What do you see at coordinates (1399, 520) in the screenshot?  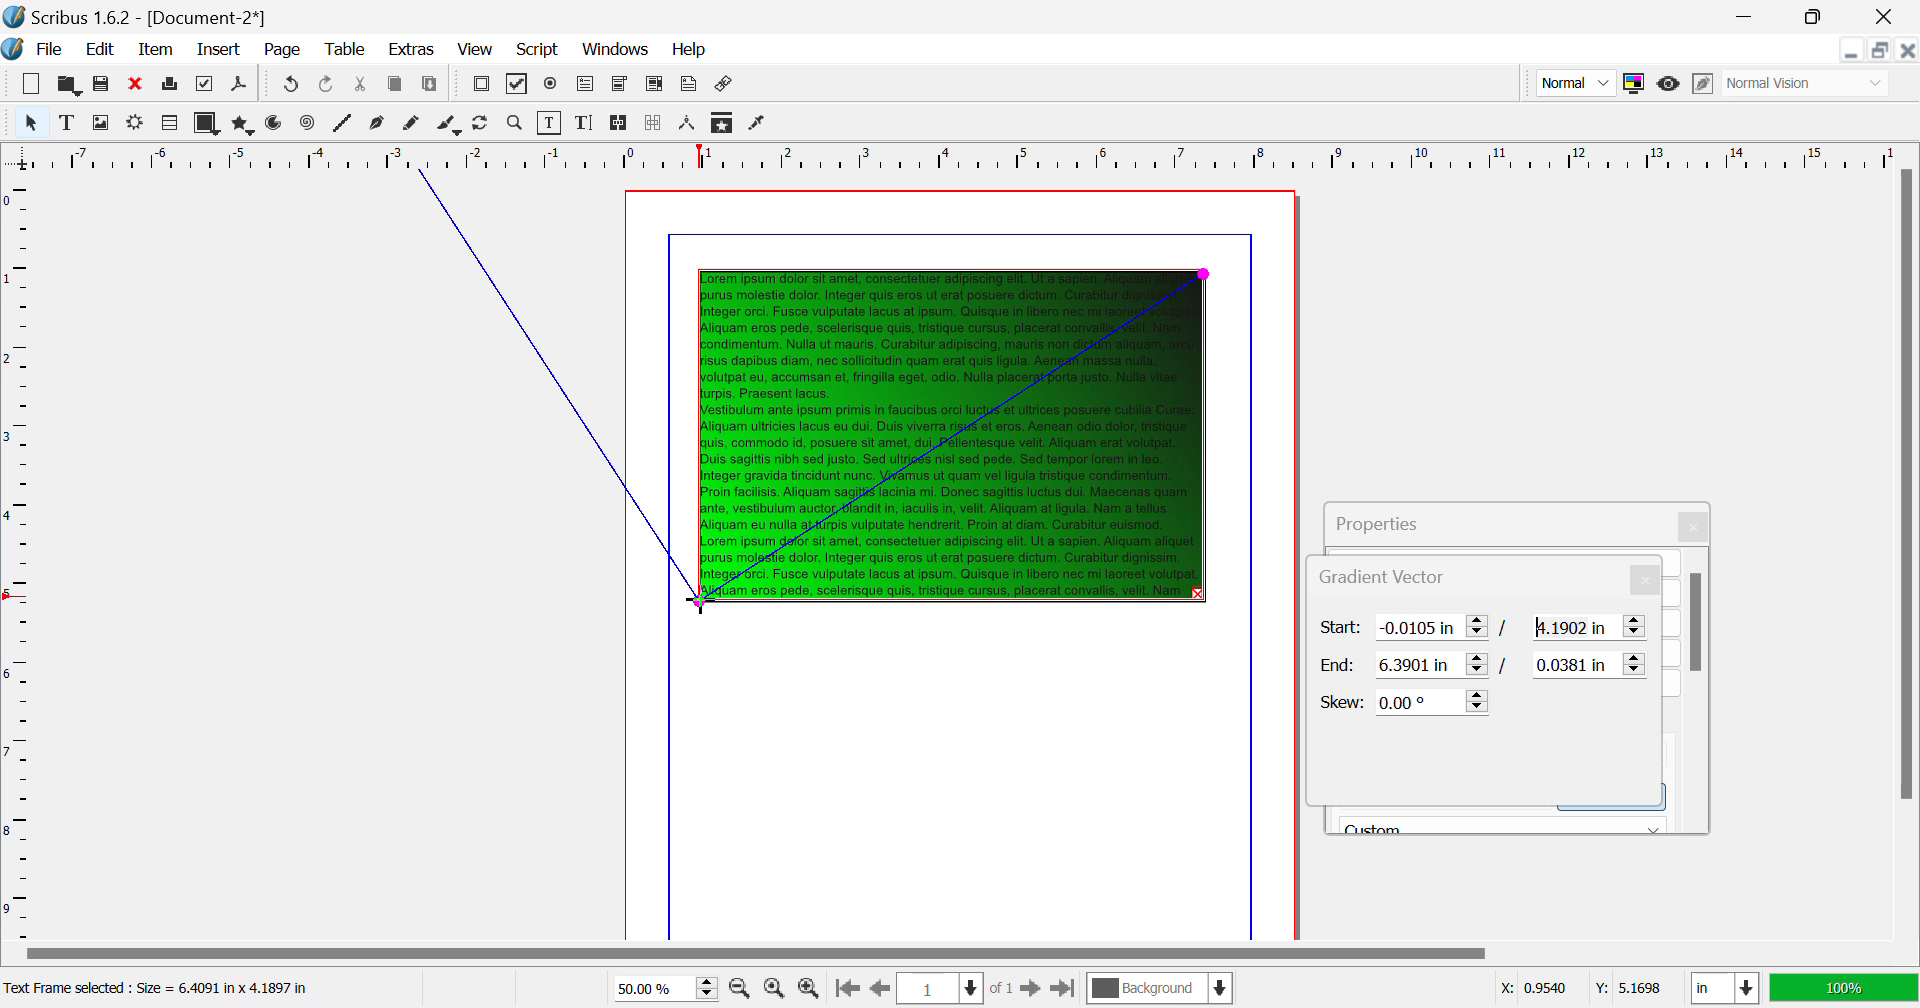 I see `Properties` at bounding box center [1399, 520].